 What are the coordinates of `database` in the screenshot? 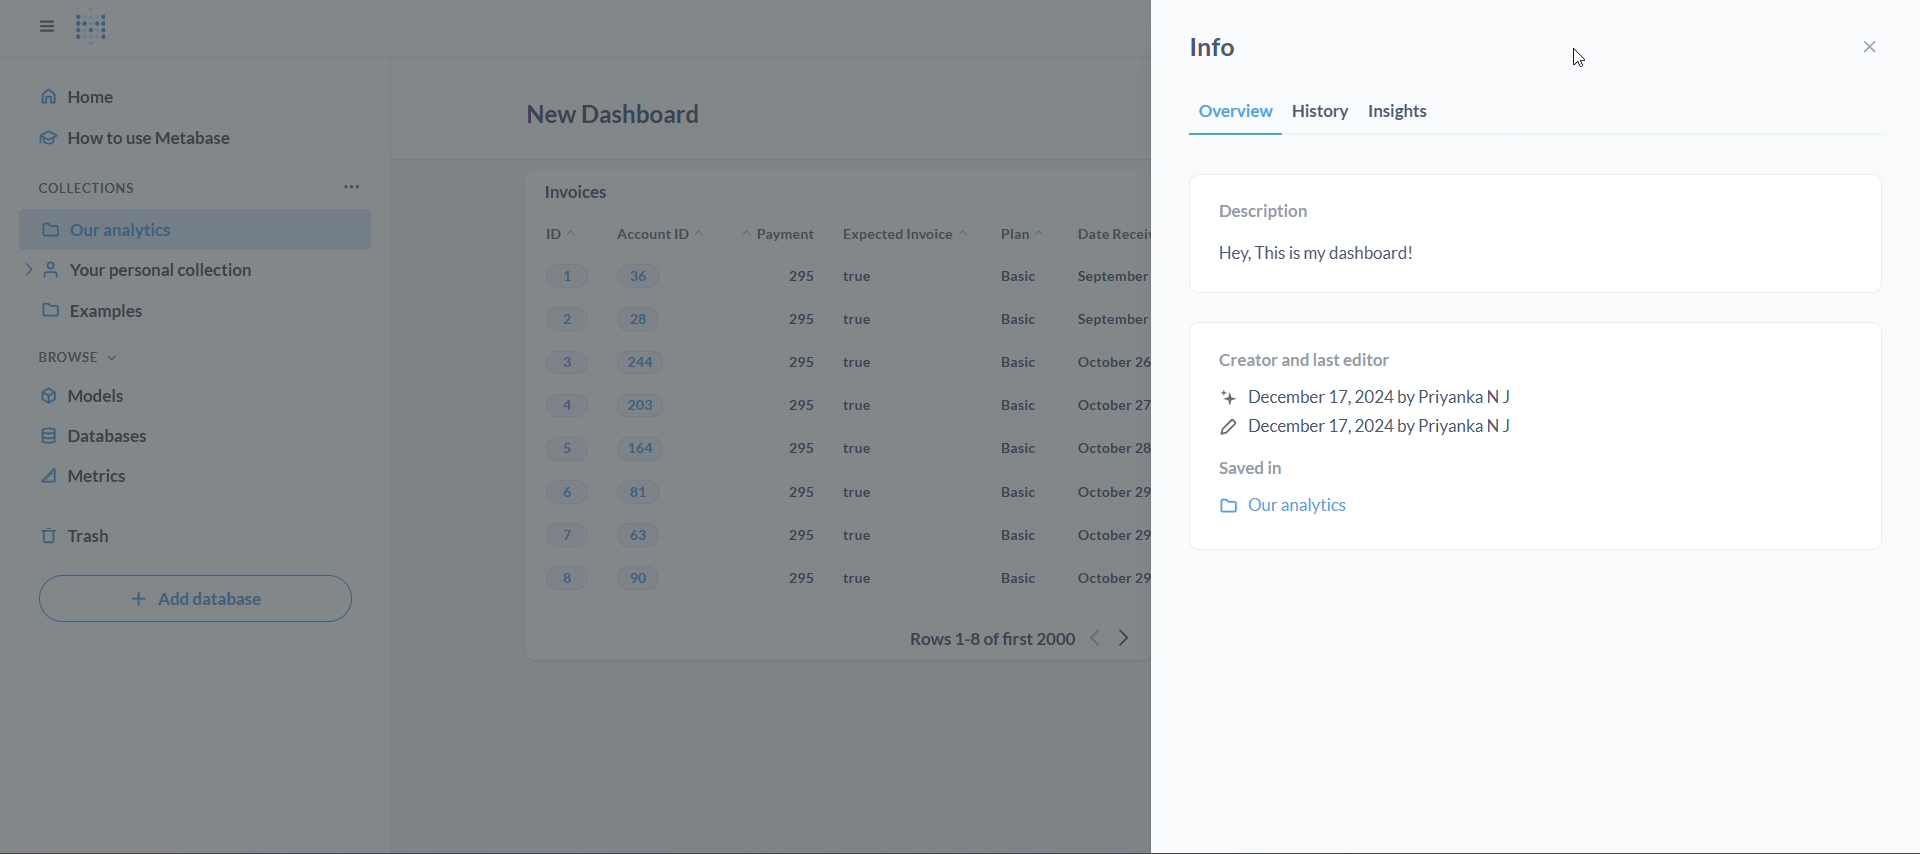 It's located at (195, 439).